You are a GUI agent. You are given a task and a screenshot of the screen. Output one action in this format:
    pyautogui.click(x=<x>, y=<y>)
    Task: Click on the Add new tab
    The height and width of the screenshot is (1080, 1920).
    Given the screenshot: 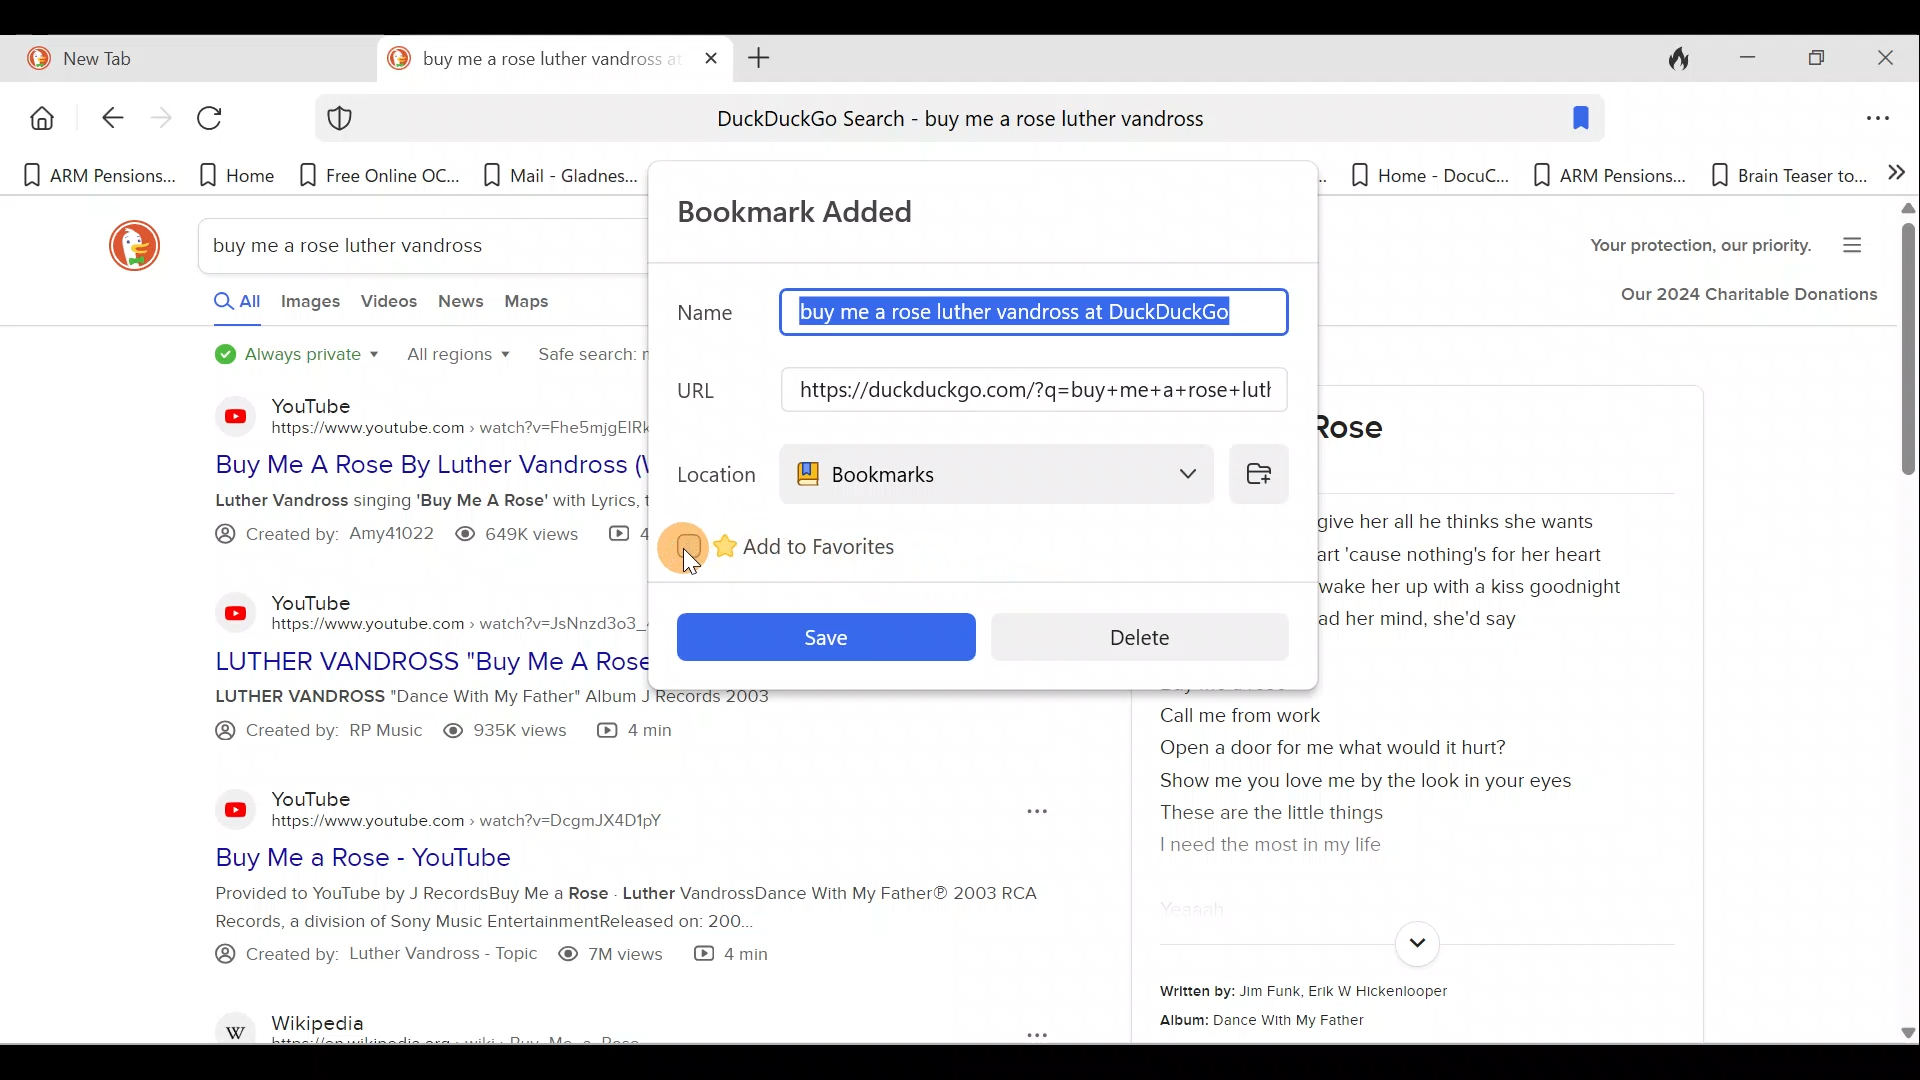 What is the action you would take?
    pyautogui.click(x=755, y=56)
    